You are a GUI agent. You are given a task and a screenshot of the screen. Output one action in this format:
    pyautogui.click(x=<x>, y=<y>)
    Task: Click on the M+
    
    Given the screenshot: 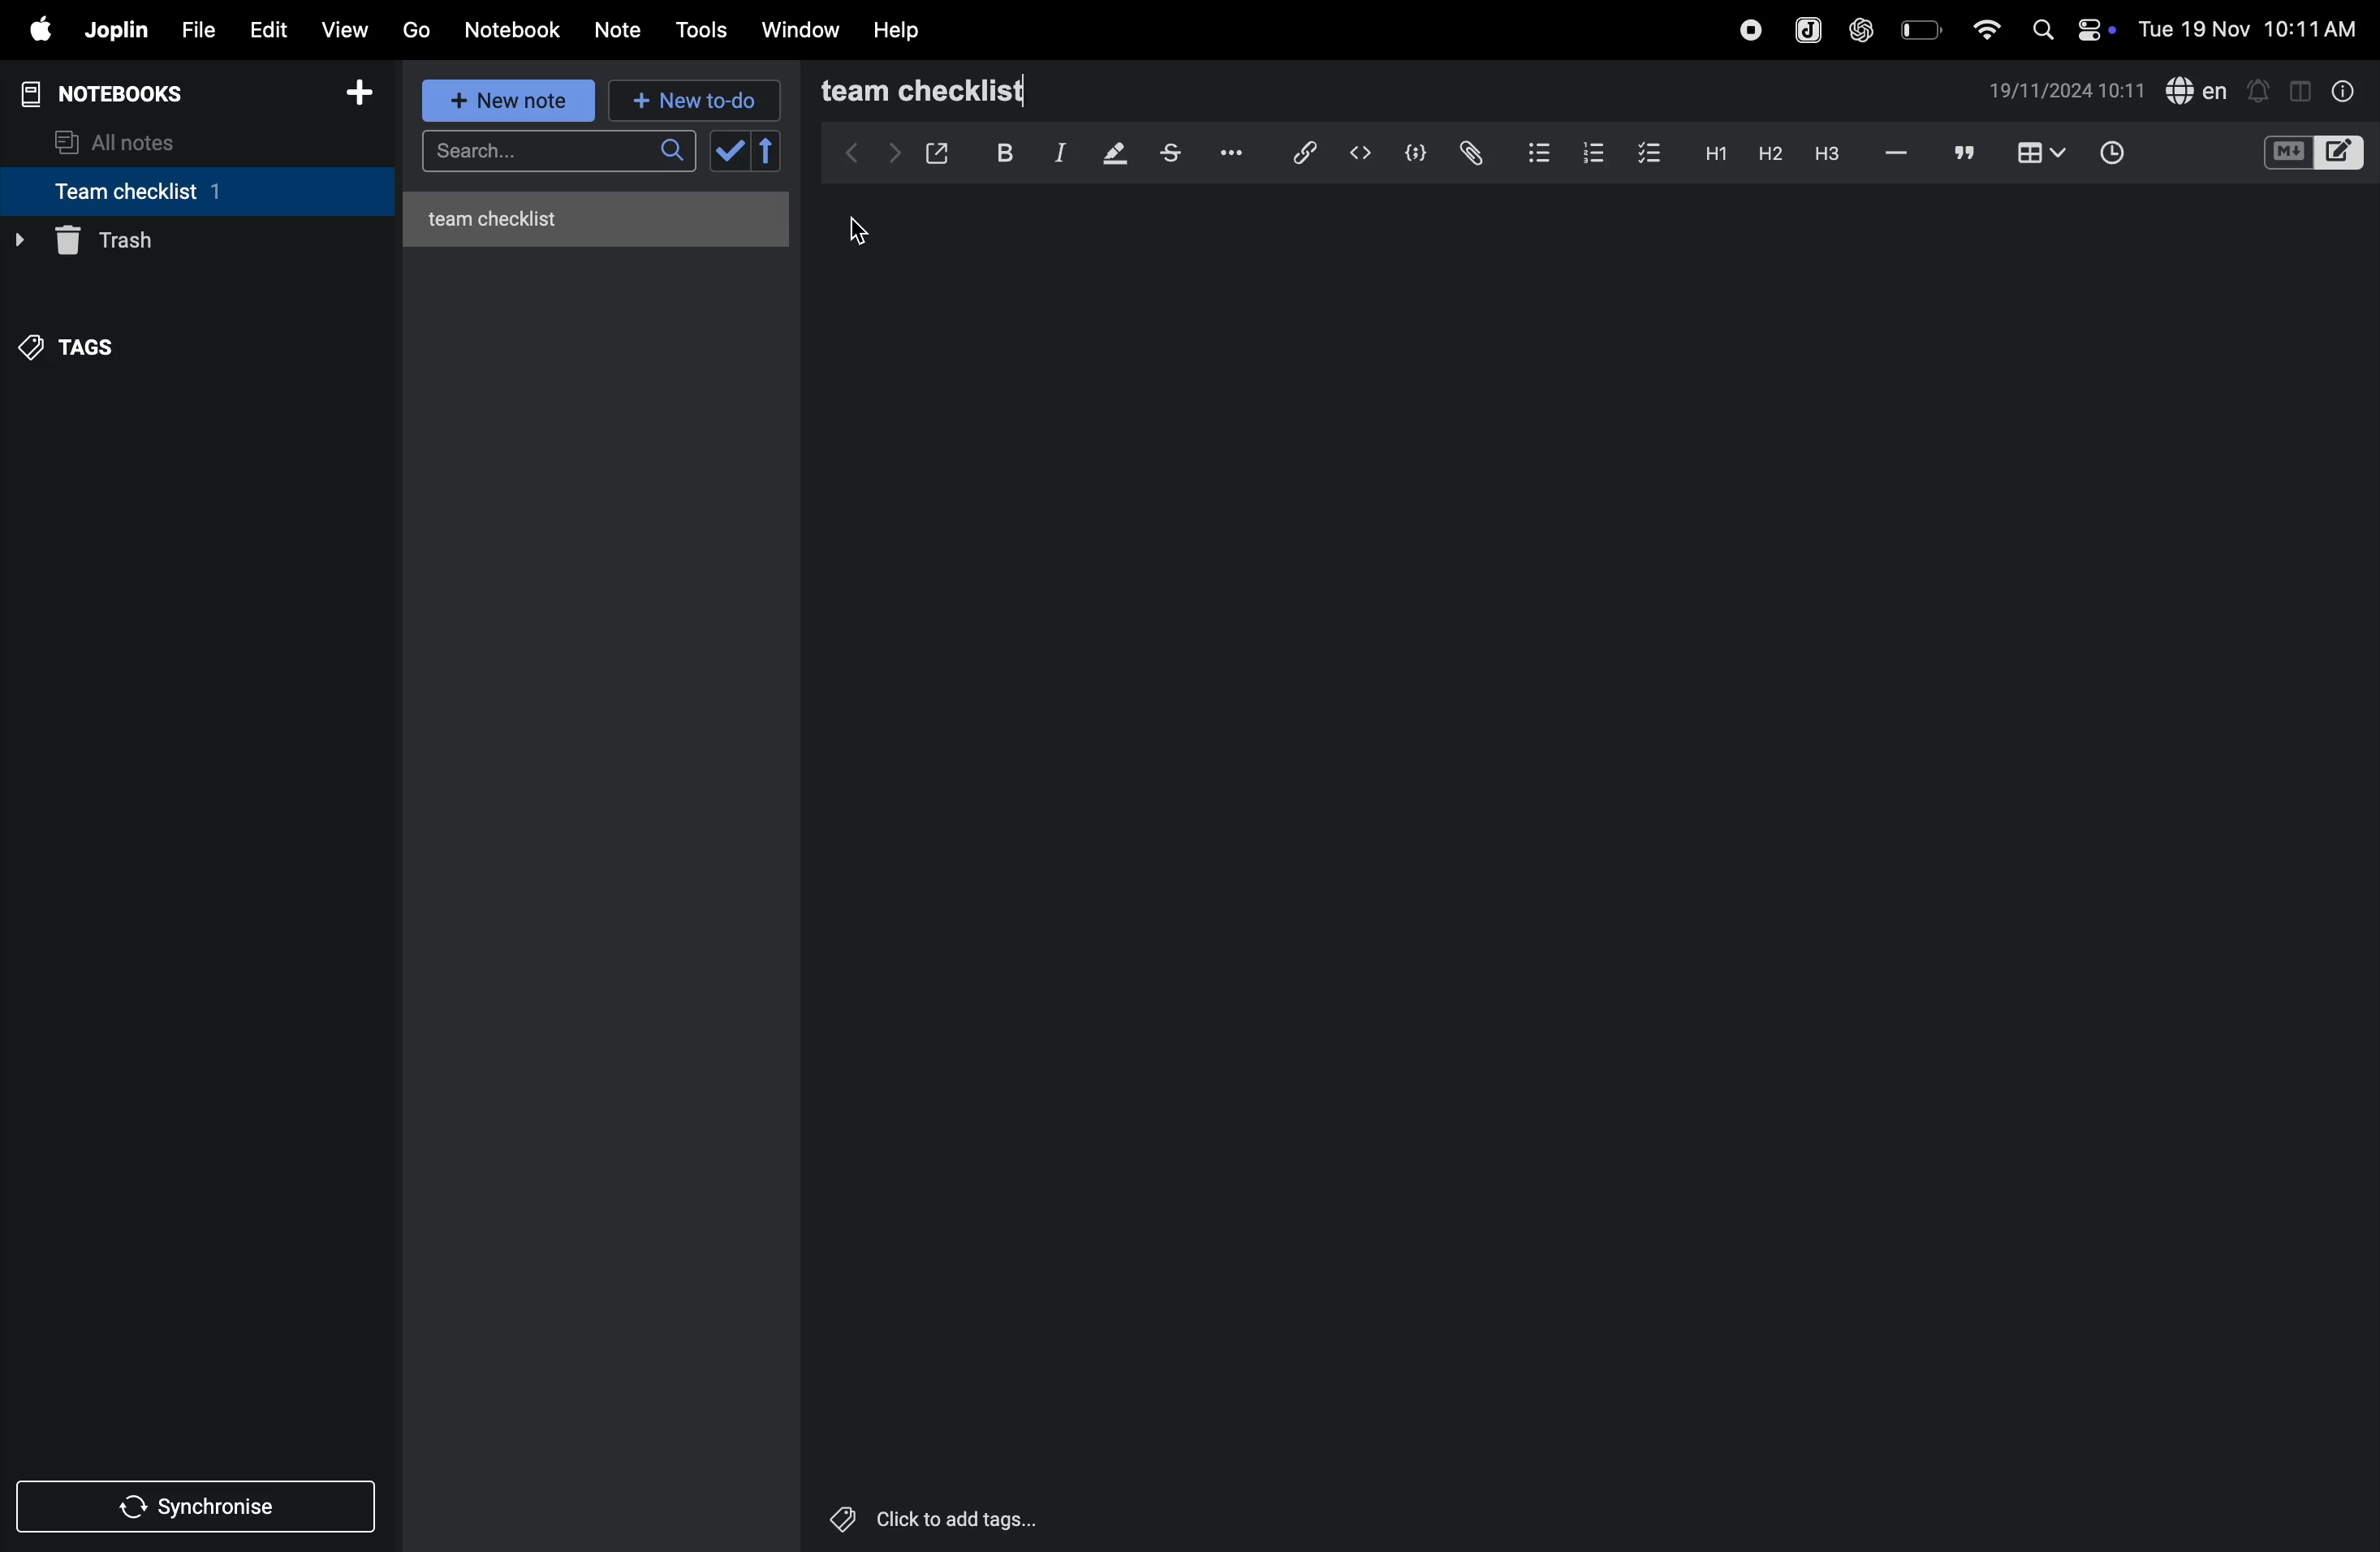 What is the action you would take?
    pyautogui.click(x=2286, y=153)
    